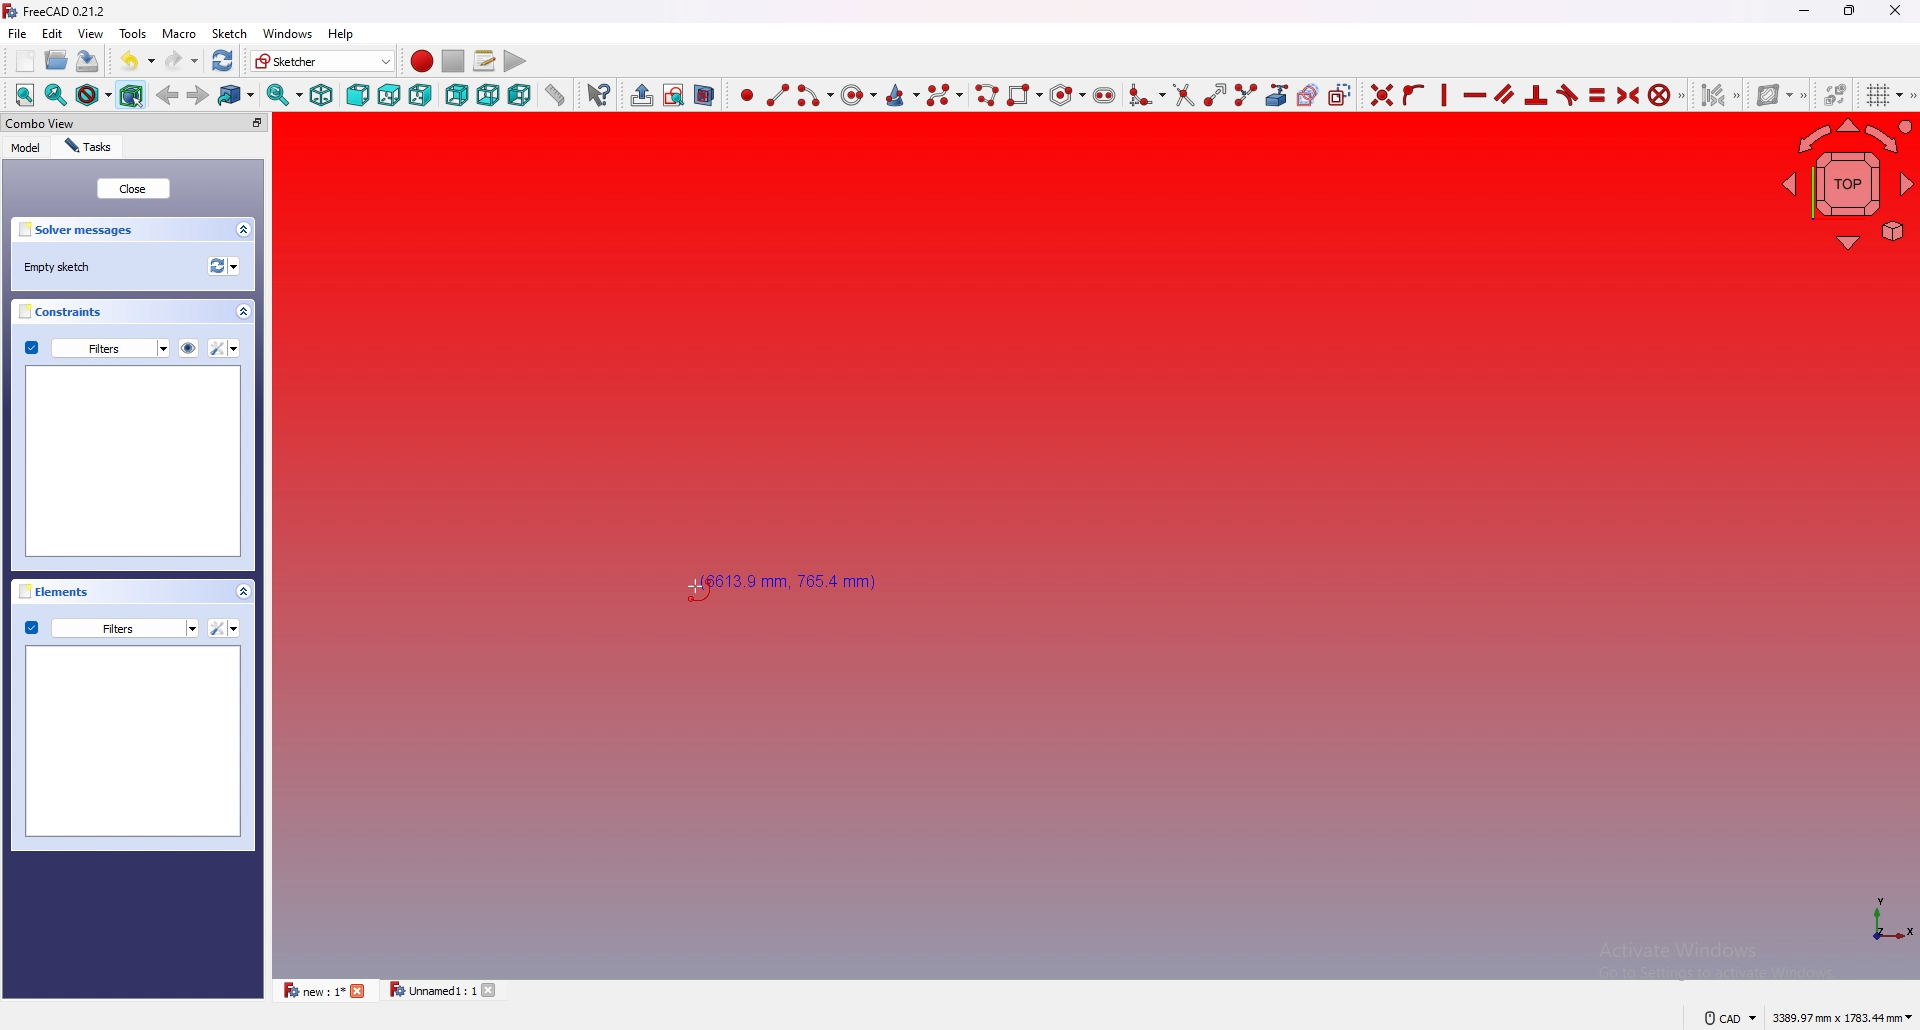  I want to click on pop out, so click(257, 123).